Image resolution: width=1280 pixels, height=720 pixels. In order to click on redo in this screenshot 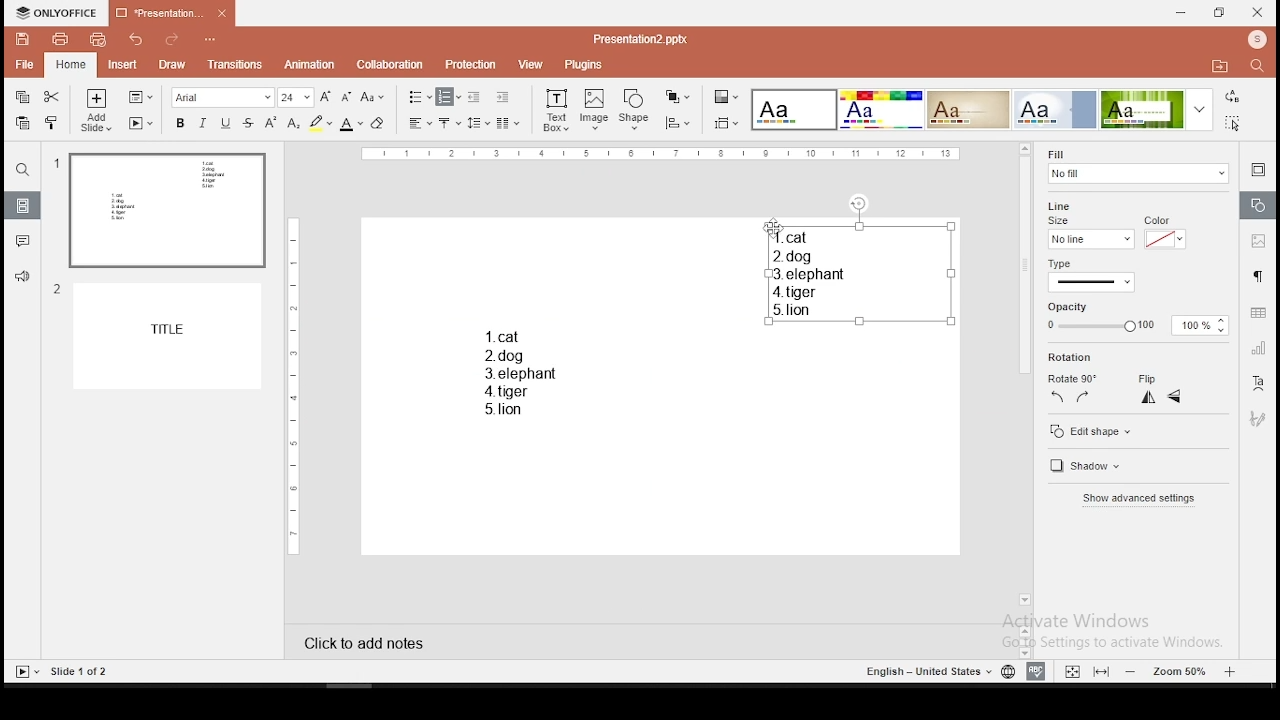, I will do `click(173, 42)`.